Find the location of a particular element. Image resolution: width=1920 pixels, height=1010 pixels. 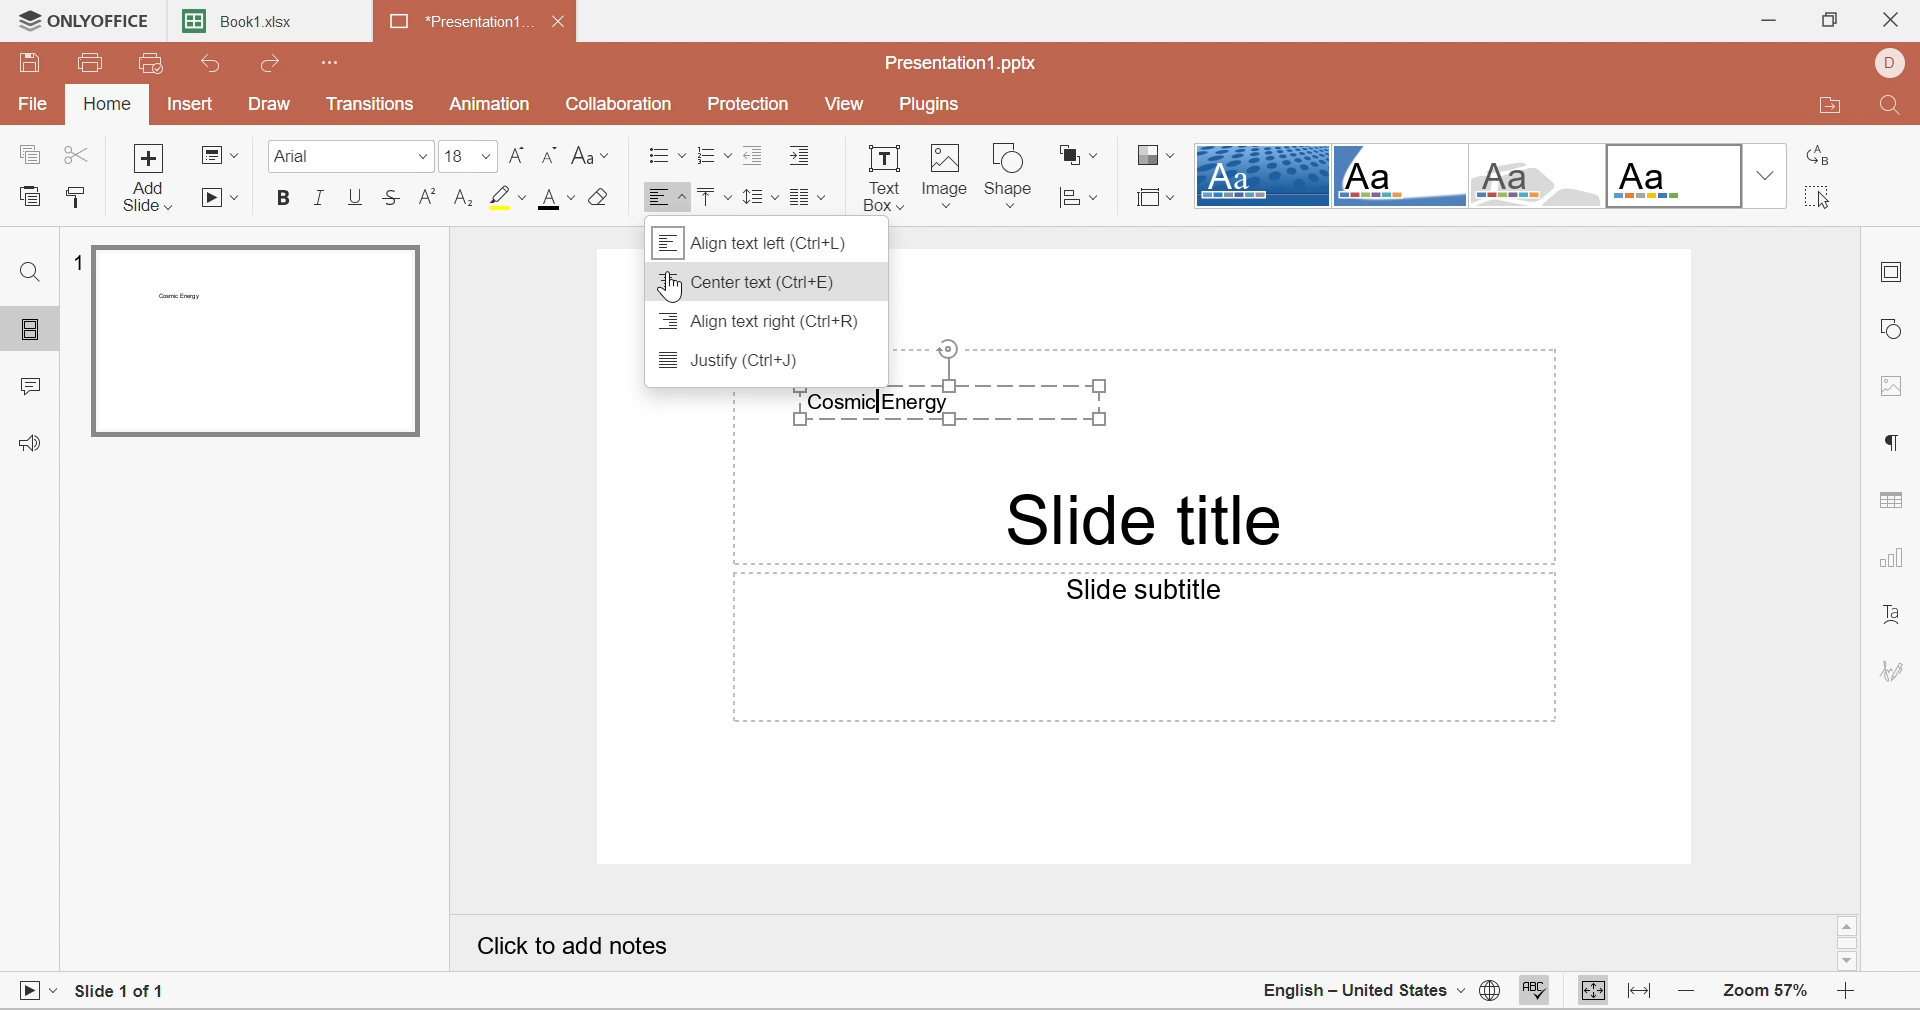

Scroll Bar is located at coordinates (1849, 941).